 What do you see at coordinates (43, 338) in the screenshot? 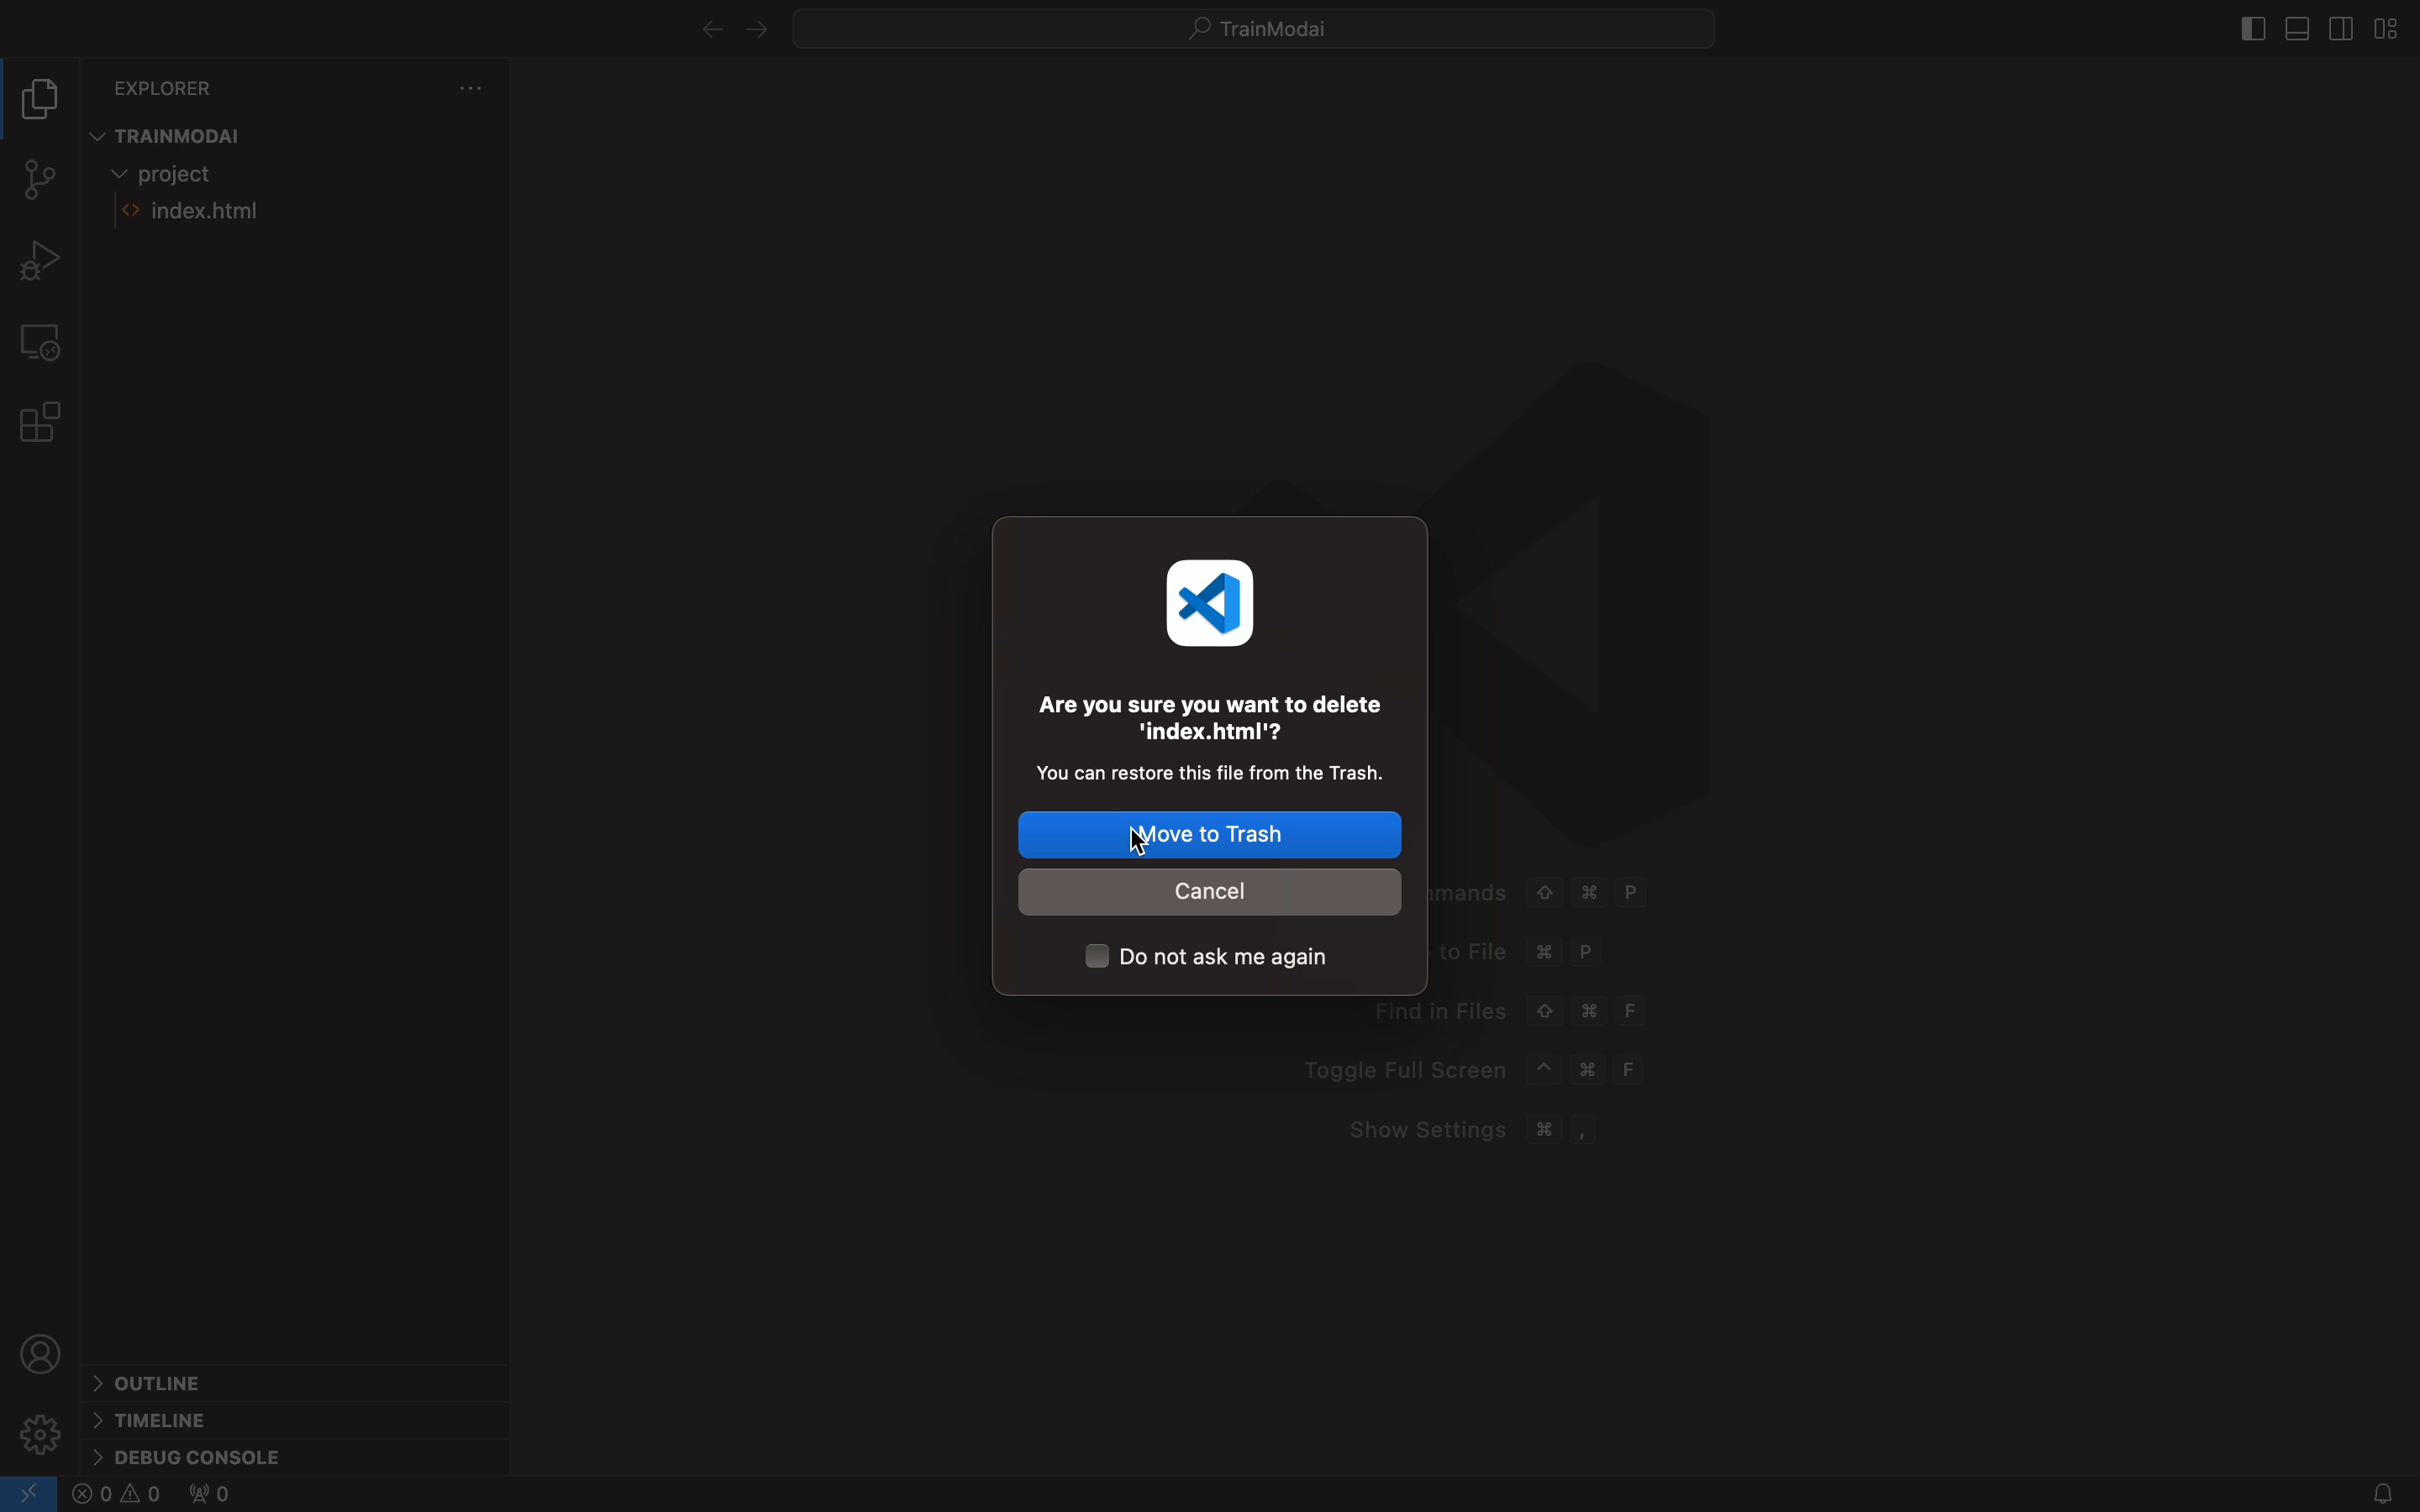
I see `remote explore` at bounding box center [43, 338].